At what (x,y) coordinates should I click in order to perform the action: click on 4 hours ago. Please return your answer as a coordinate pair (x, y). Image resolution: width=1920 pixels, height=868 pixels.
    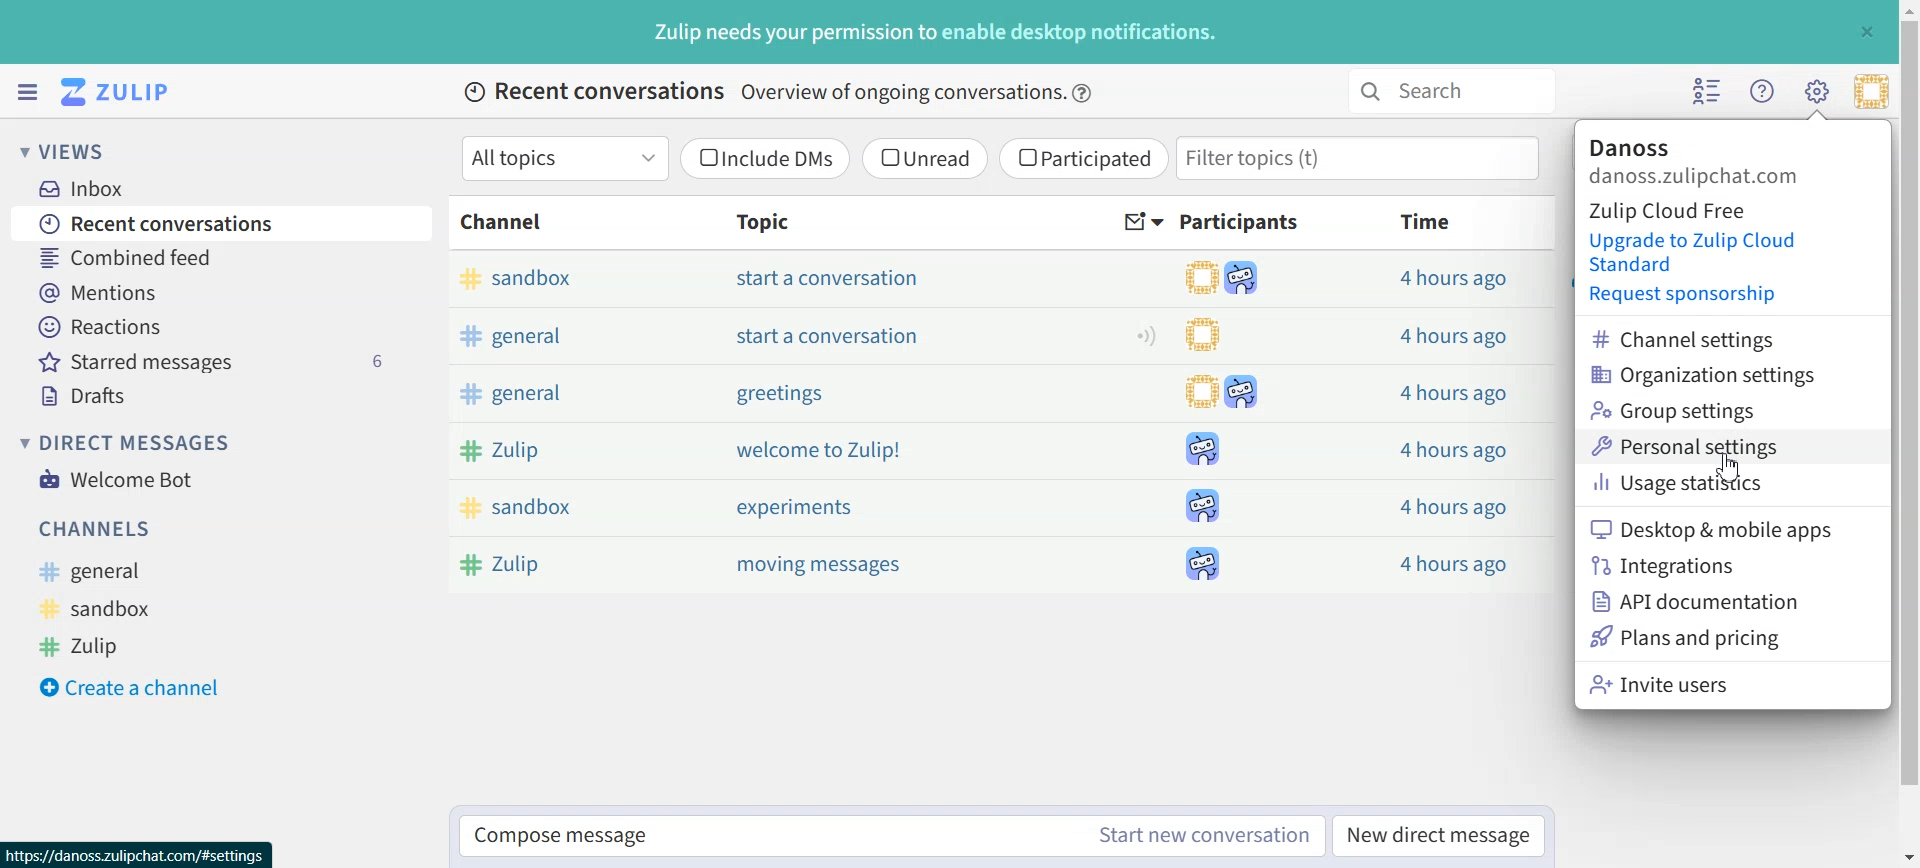
    Looking at the image, I should click on (1454, 560).